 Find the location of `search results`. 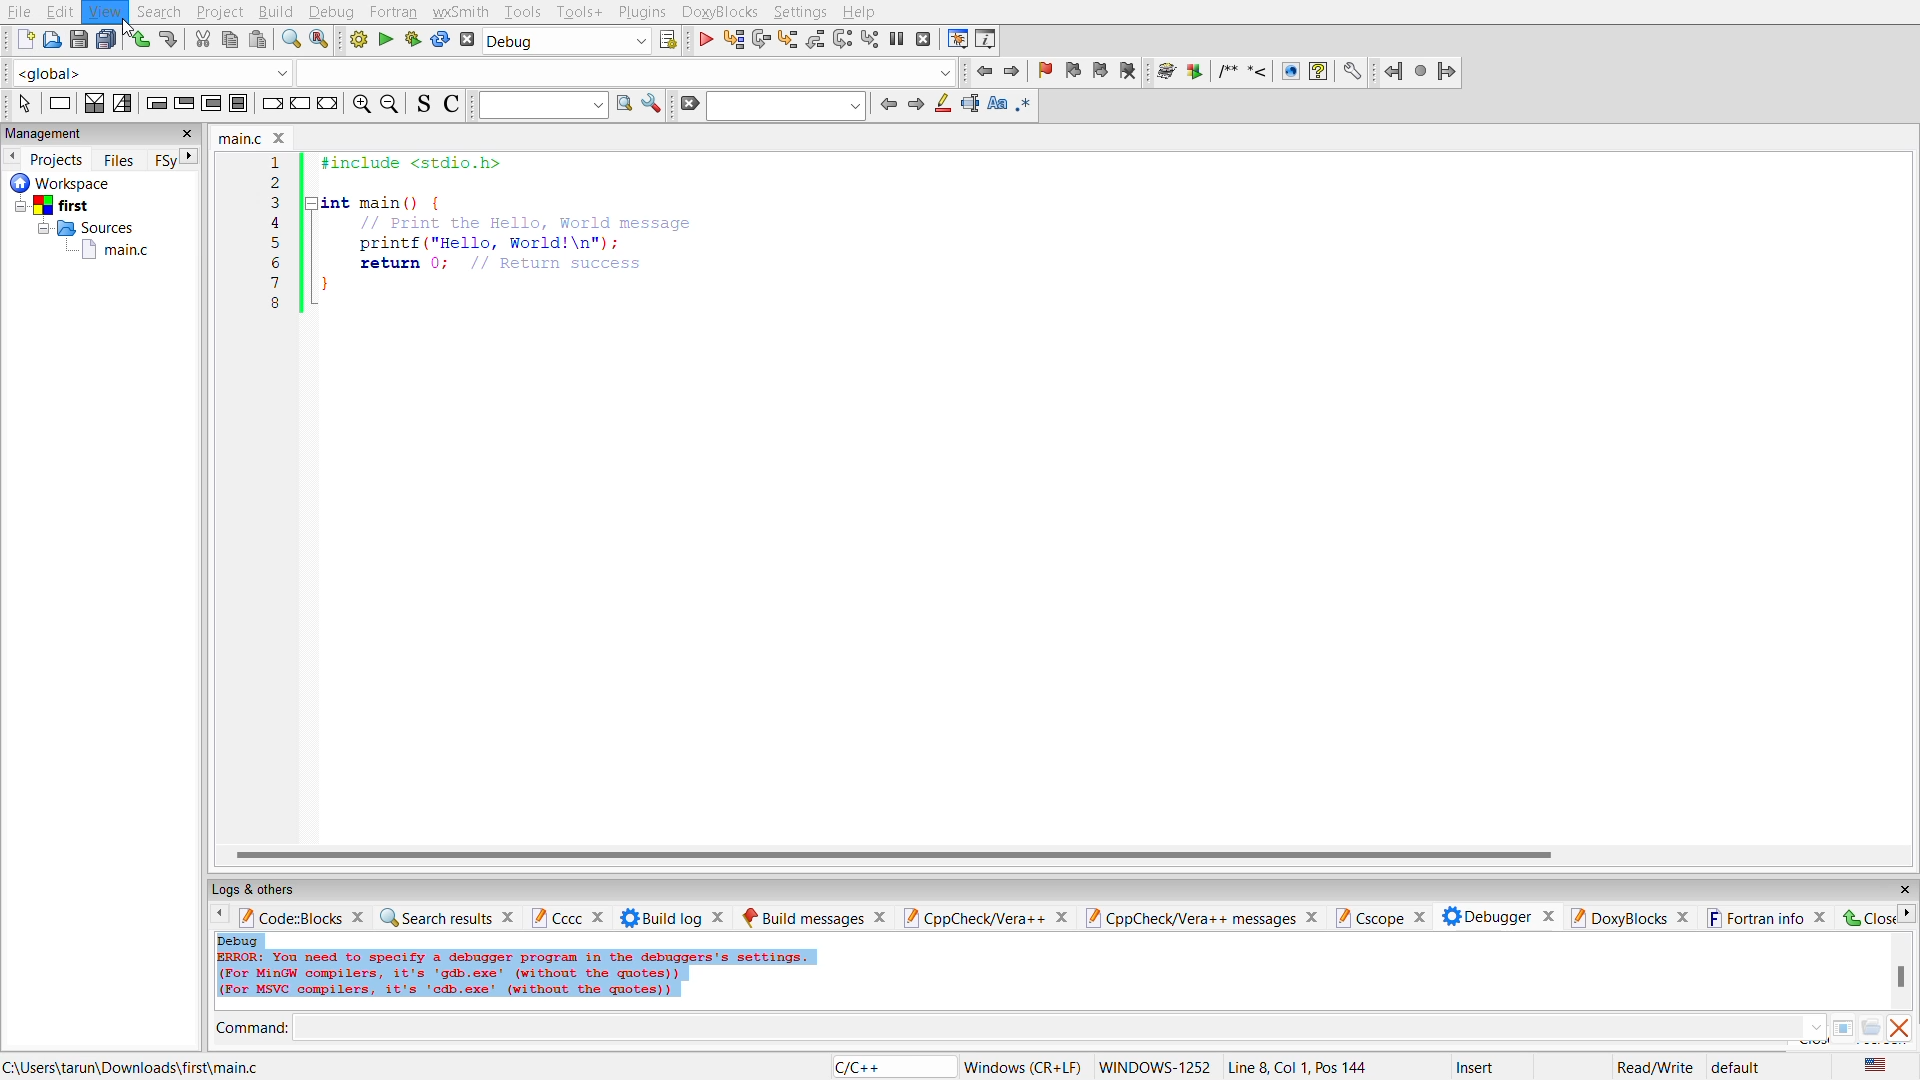

search results is located at coordinates (444, 914).